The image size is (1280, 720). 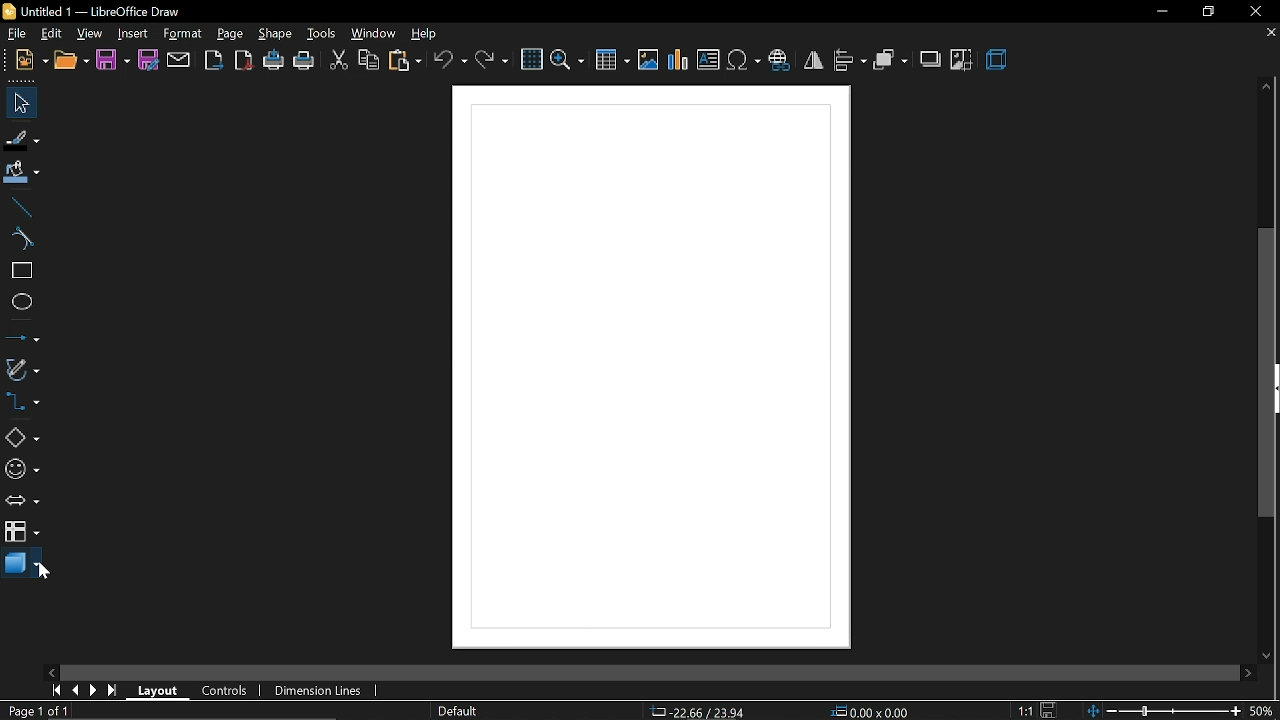 What do you see at coordinates (22, 367) in the screenshot?
I see `curves and polygons` at bounding box center [22, 367].